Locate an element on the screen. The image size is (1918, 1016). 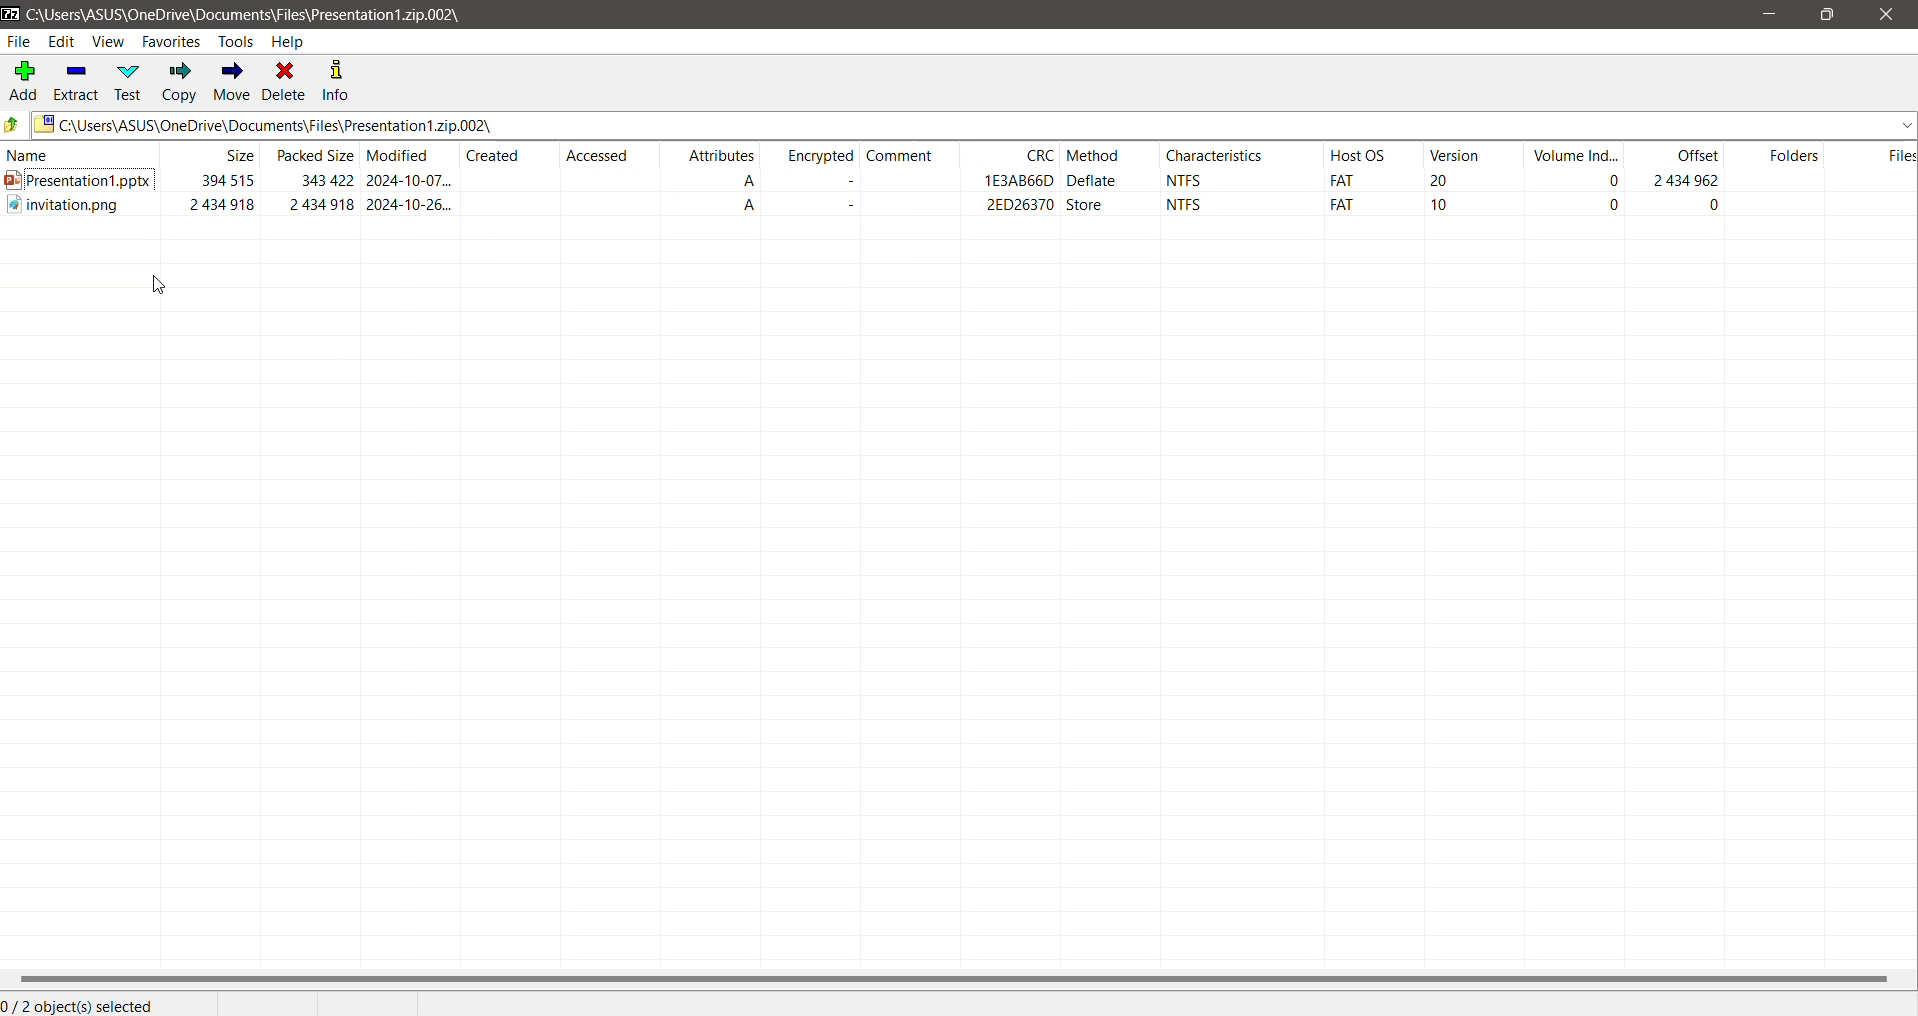
20 is located at coordinates (1444, 181).